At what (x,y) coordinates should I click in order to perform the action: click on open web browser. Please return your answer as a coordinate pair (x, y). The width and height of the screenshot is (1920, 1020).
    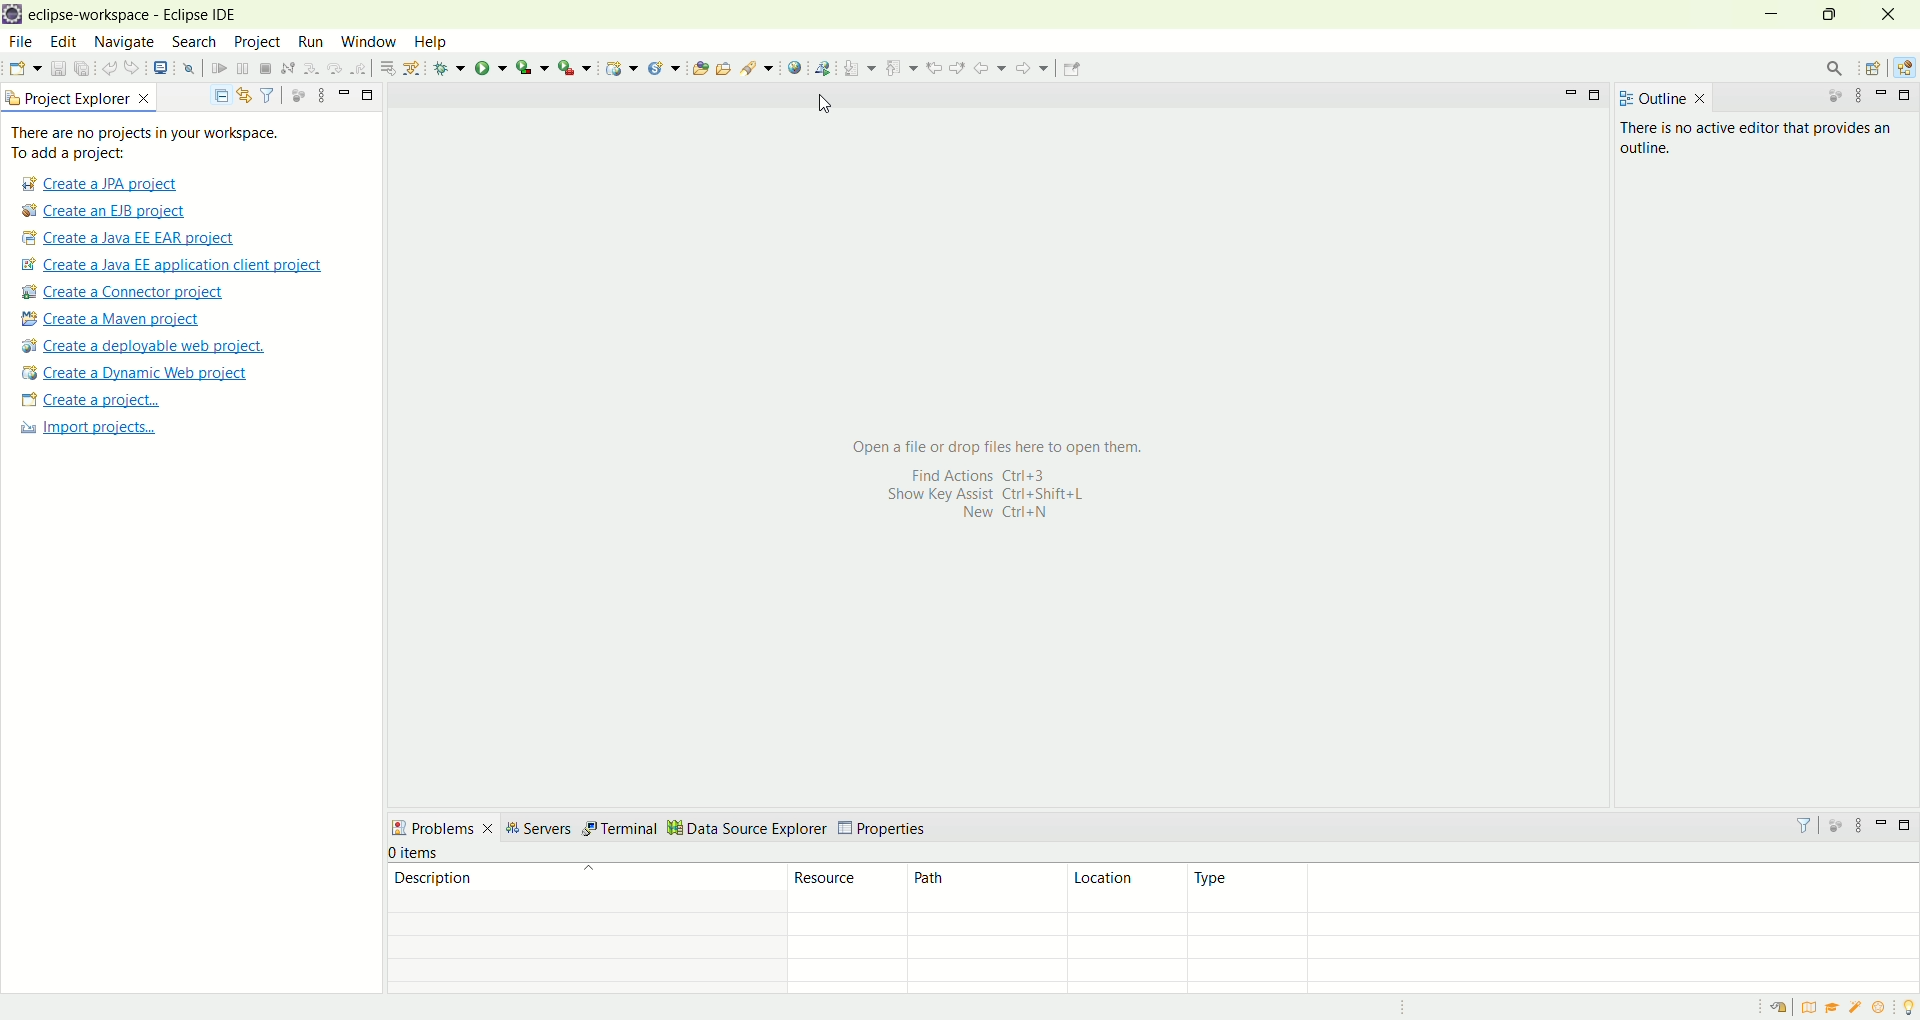
    Looking at the image, I should click on (795, 68).